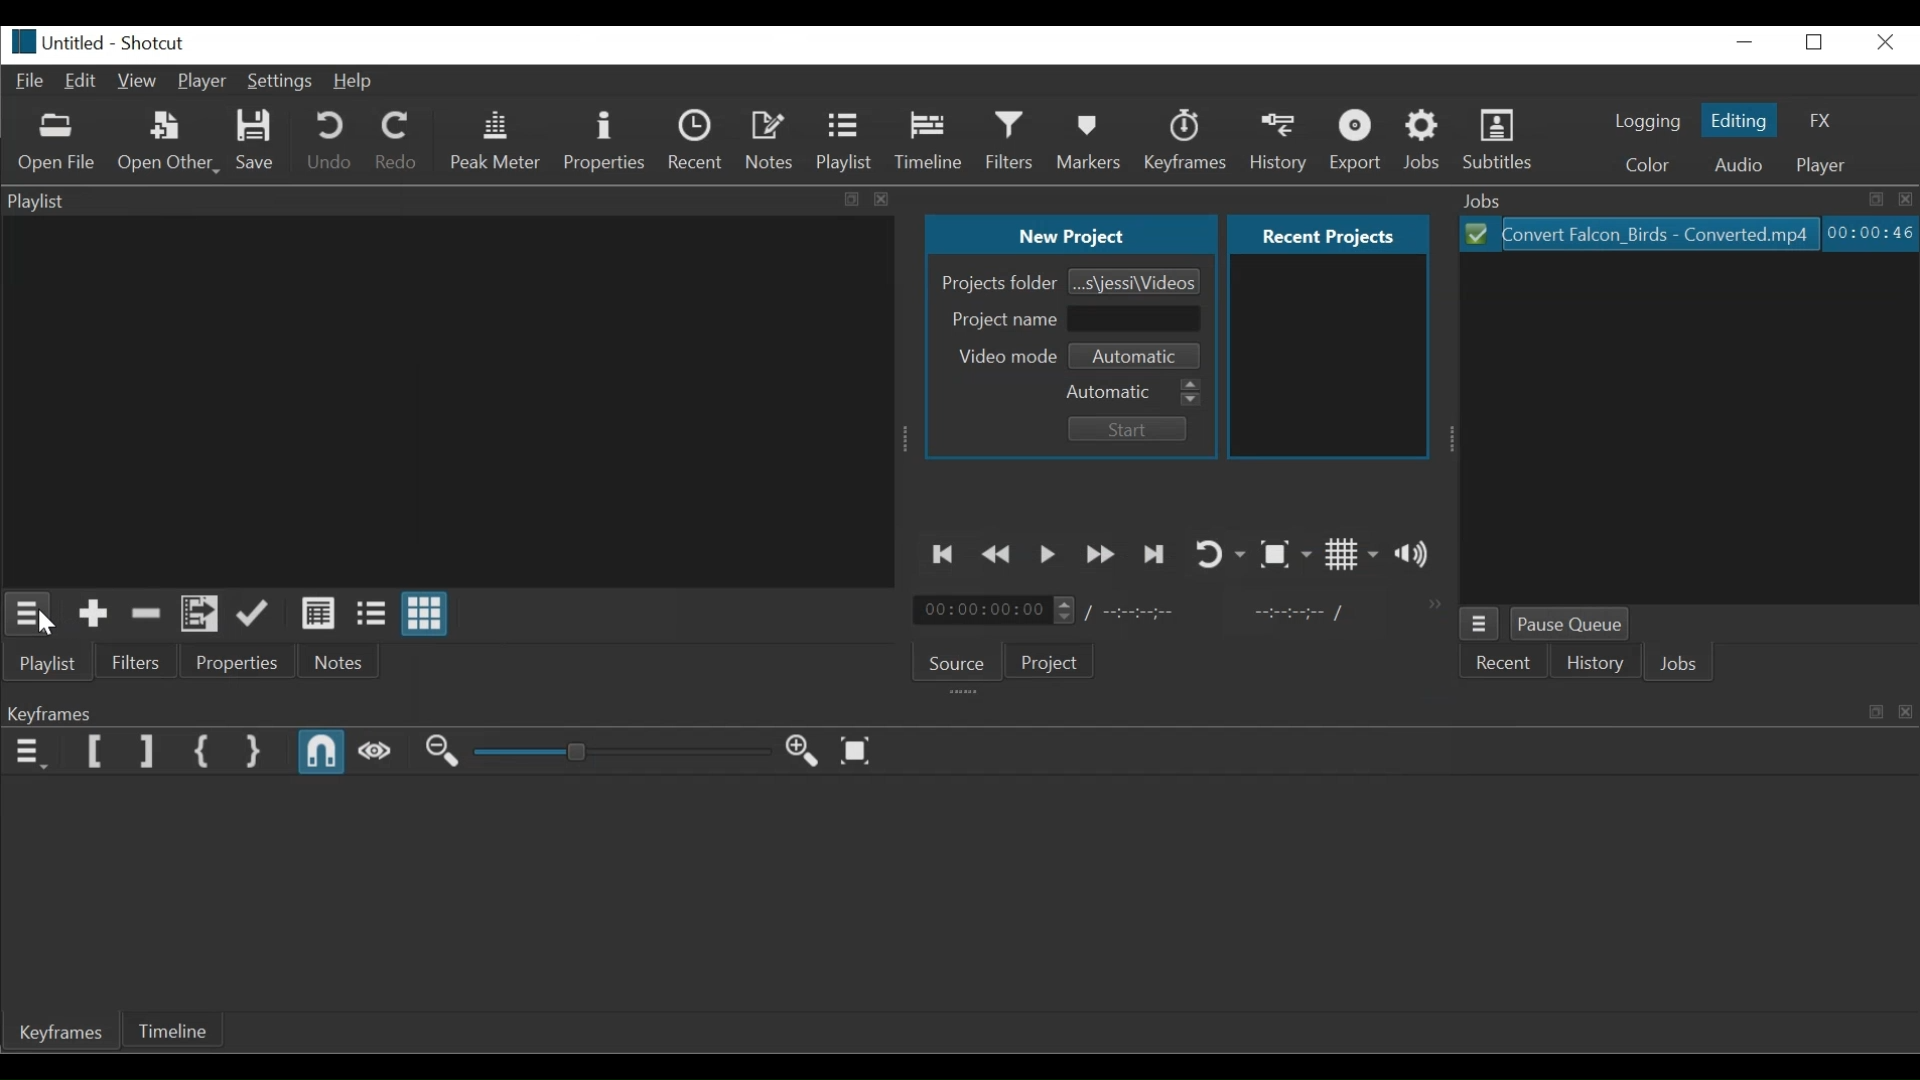 This screenshot has height=1080, width=1920. What do you see at coordinates (855, 751) in the screenshot?
I see `Zoom Keyframe to fit` at bounding box center [855, 751].